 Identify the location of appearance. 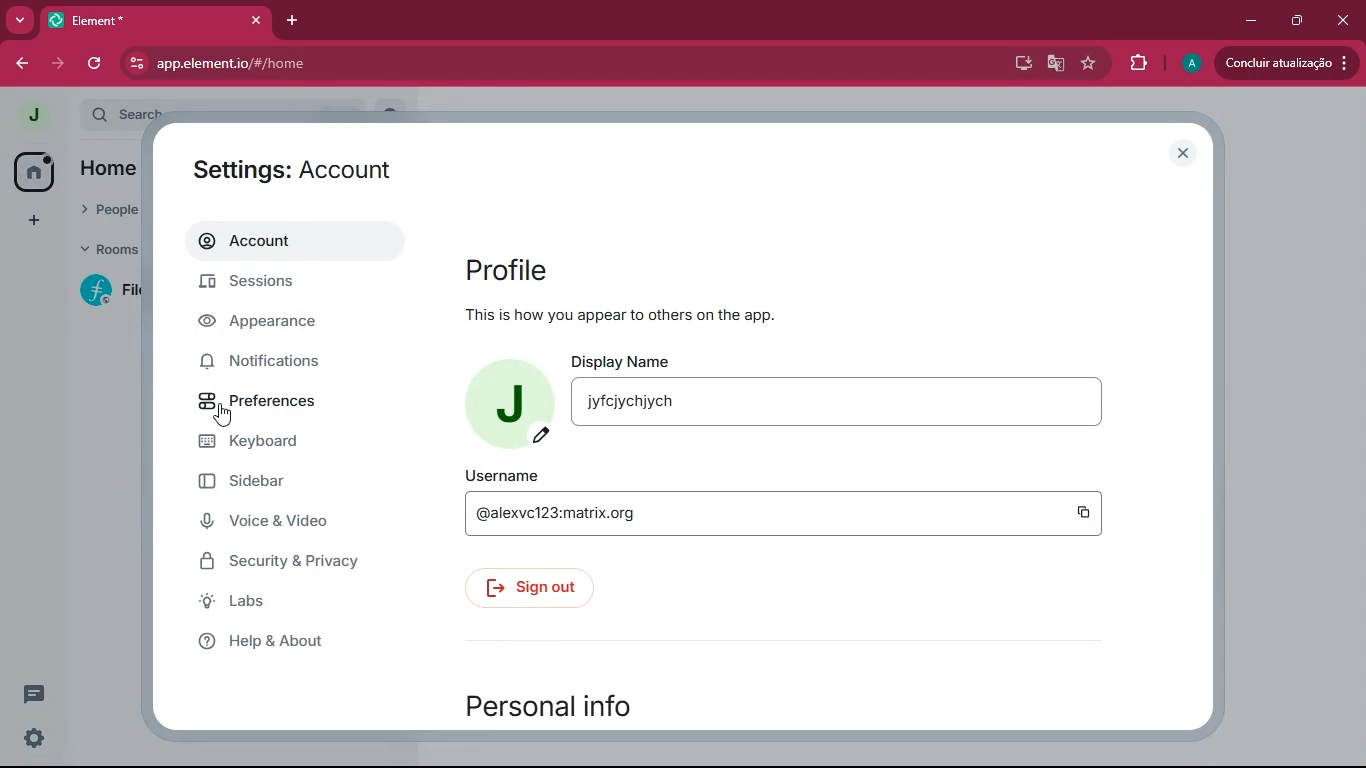
(275, 323).